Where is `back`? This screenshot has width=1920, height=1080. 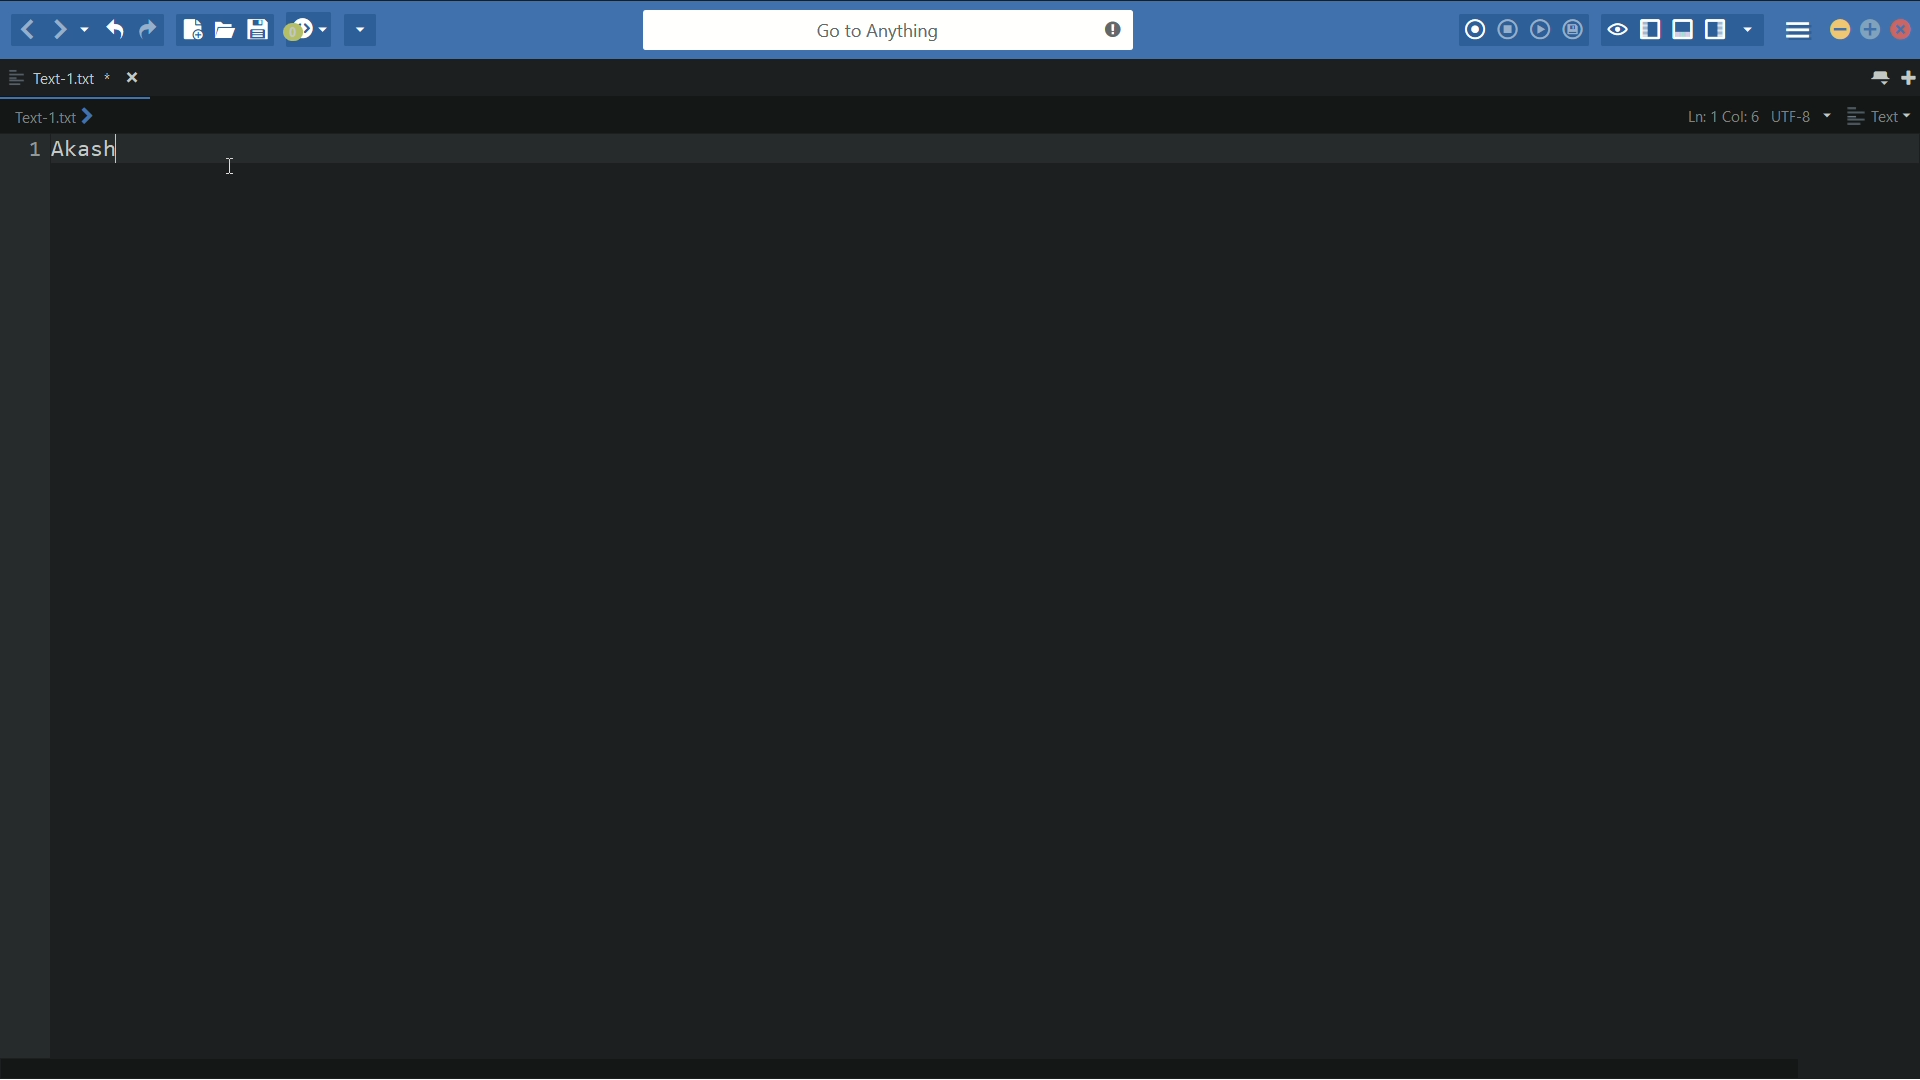 back is located at coordinates (27, 30).